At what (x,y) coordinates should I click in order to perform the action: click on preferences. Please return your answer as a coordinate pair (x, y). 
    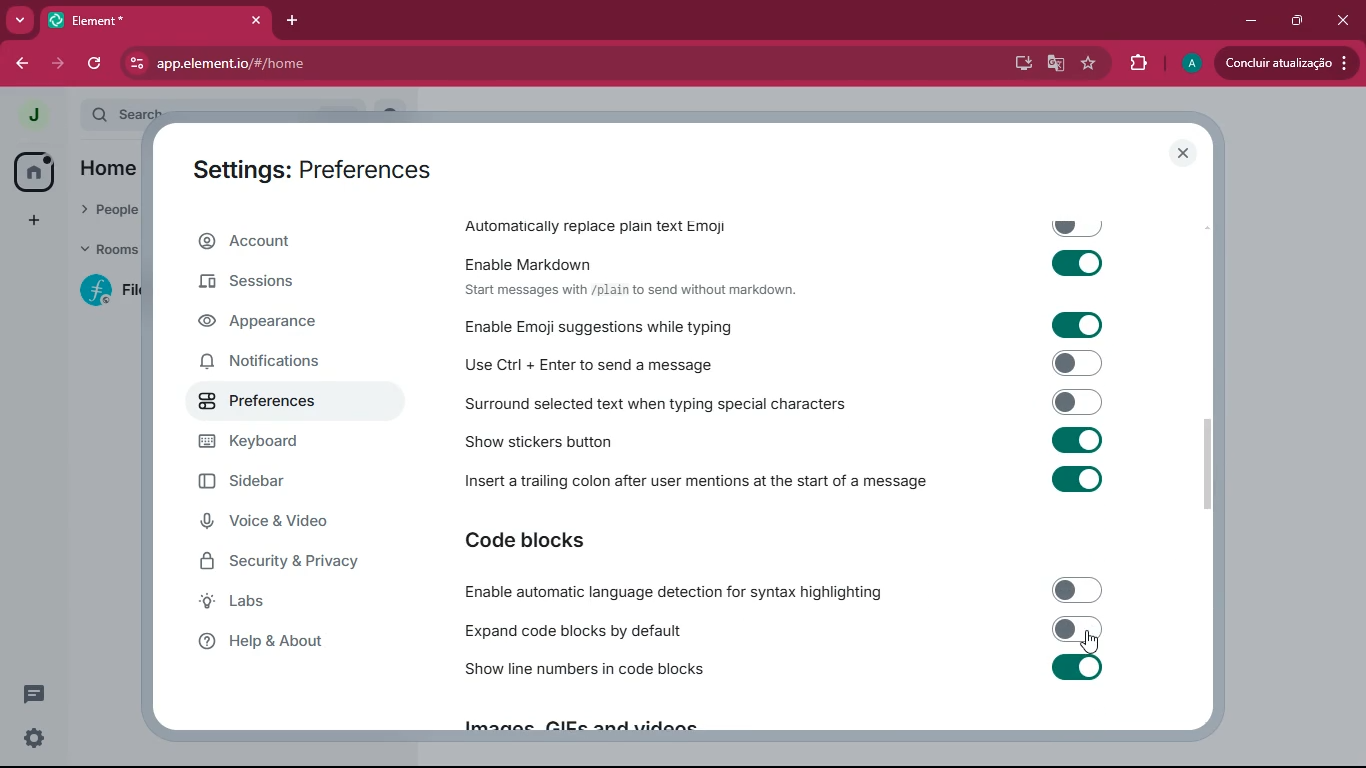
    Looking at the image, I should click on (292, 404).